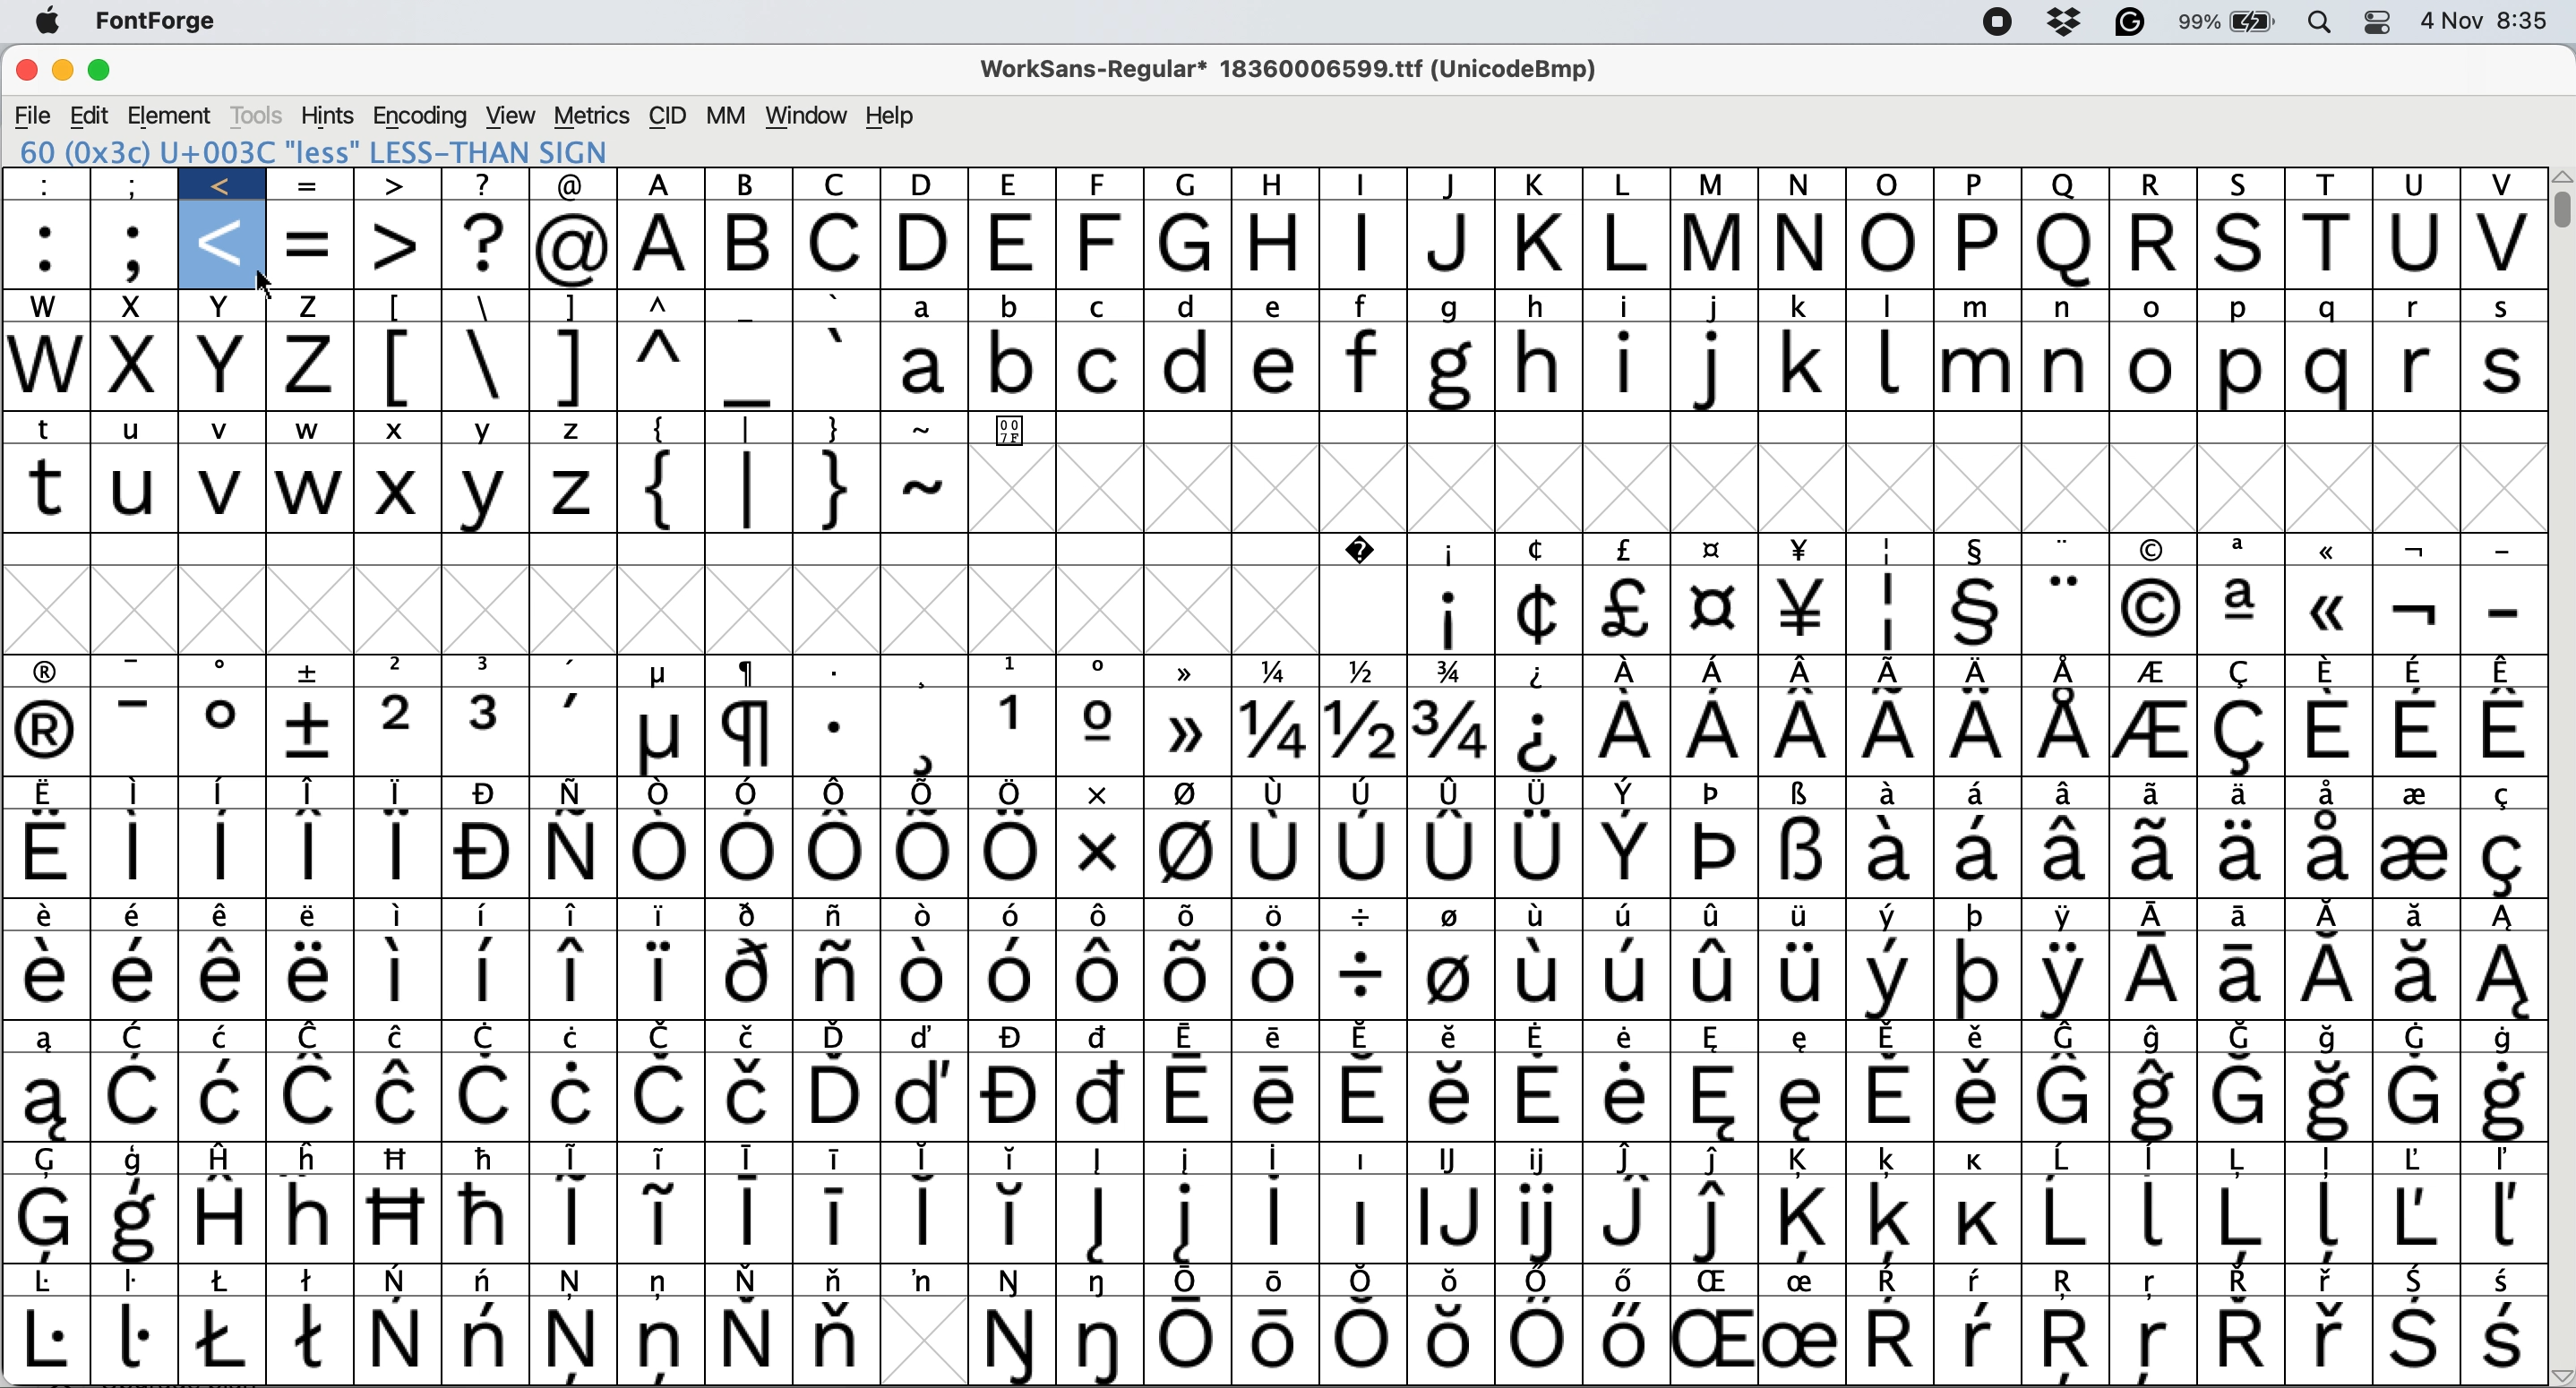 This screenshot has width=2576, height=1388. Describe the element at coordinates (1807, 546) in the screenshot. I see `Symbol` at that location.